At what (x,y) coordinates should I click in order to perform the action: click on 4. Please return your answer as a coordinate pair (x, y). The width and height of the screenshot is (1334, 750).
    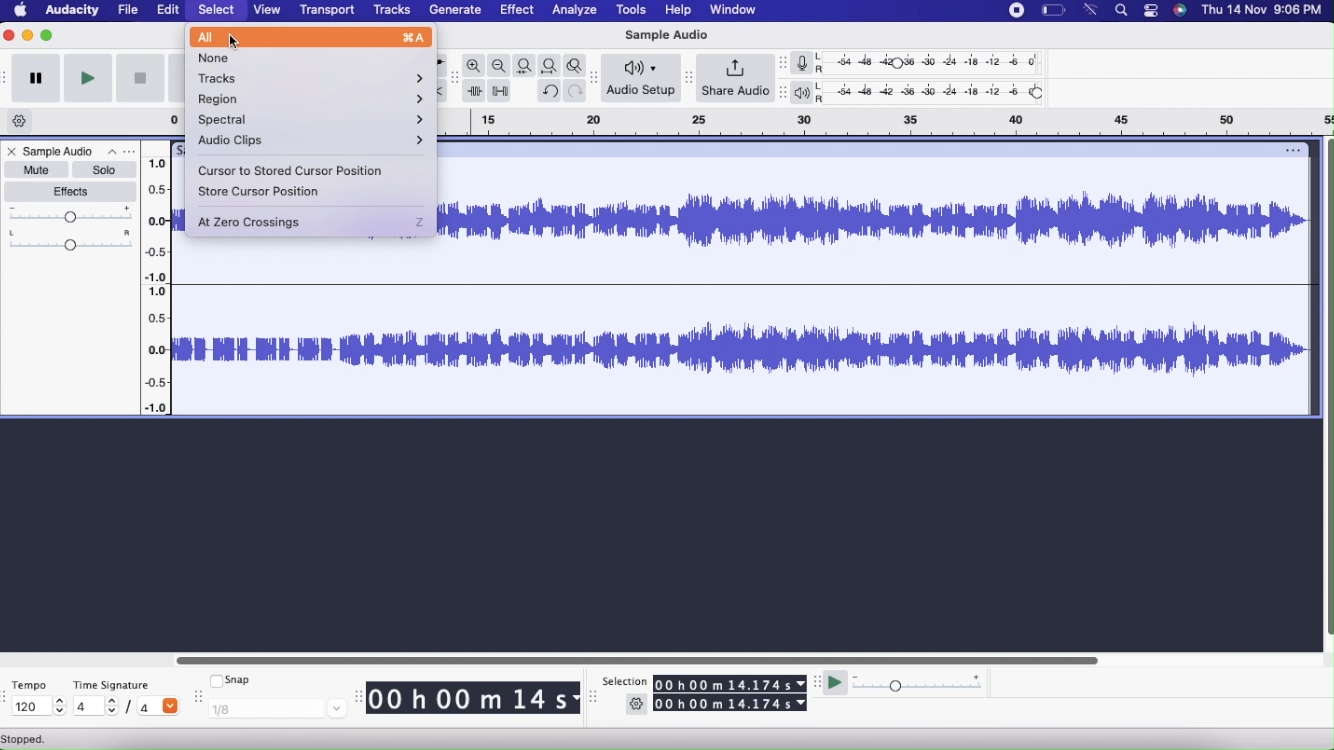
    Looking at the image, I should click on (97, 707).